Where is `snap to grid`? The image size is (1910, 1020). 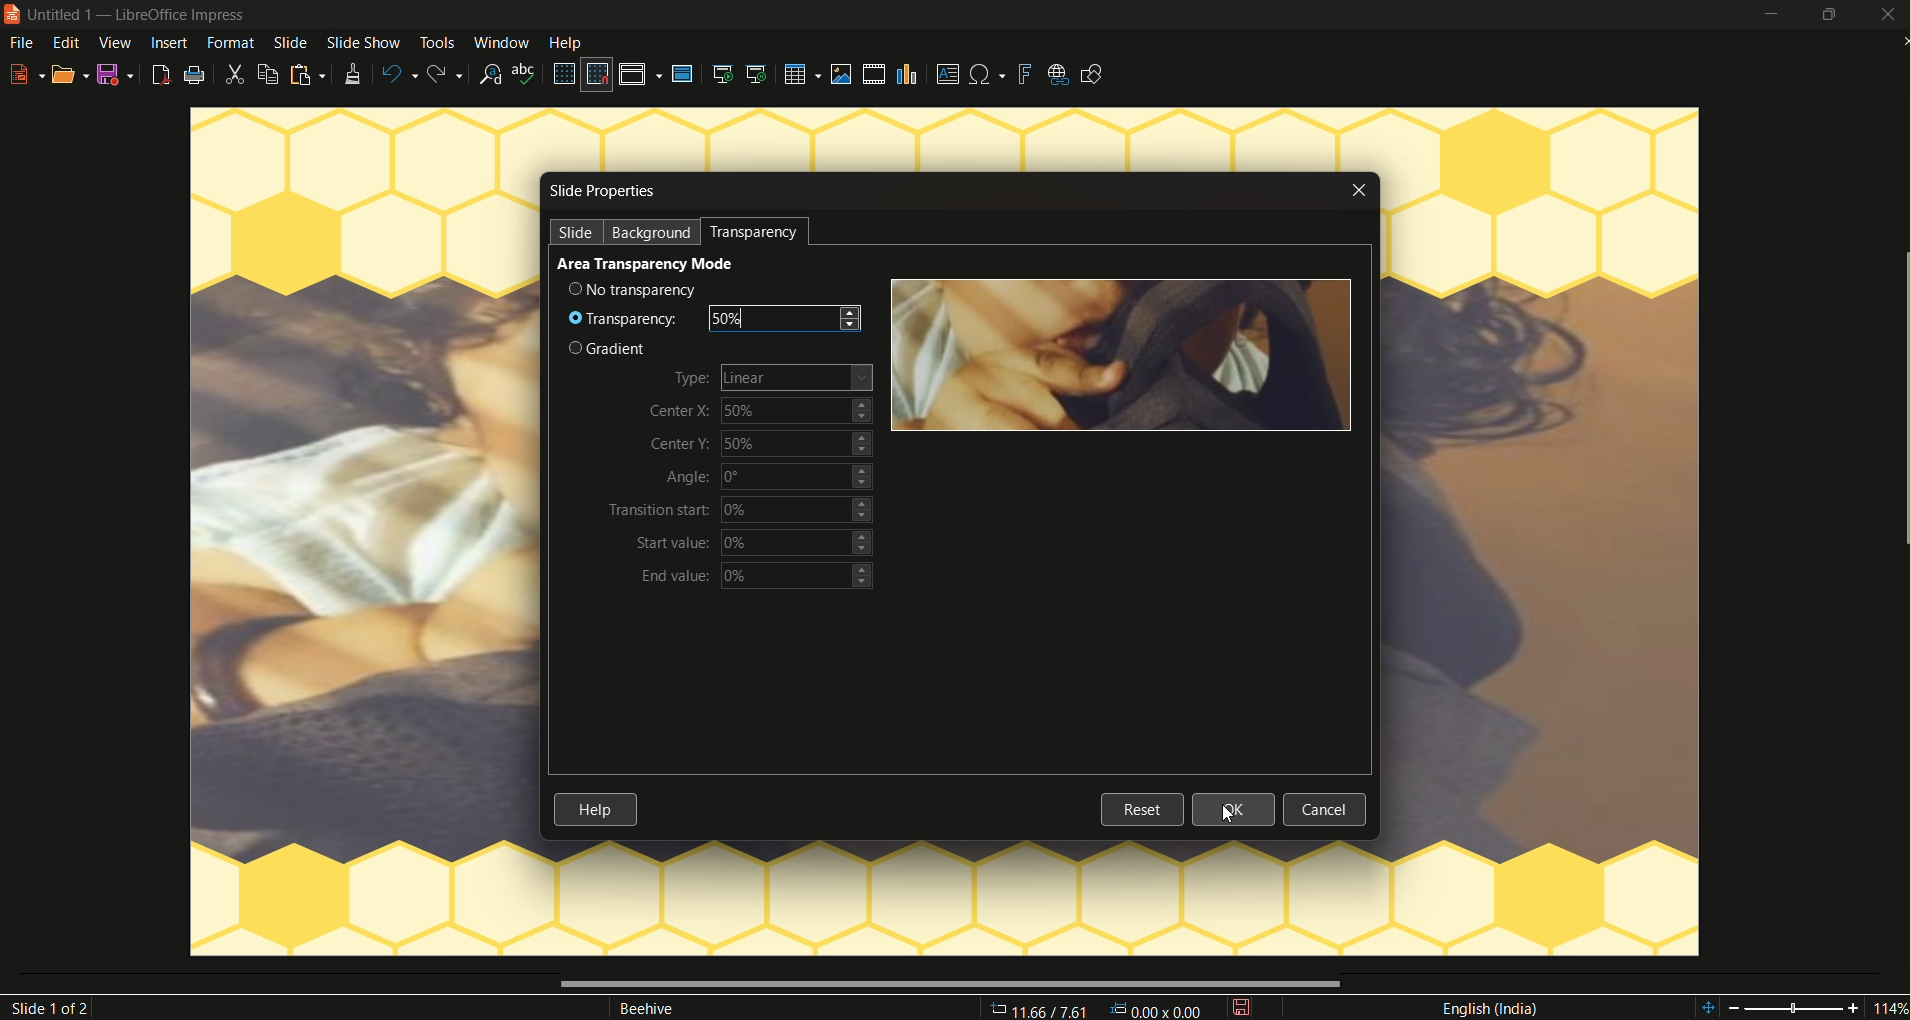 snap to grid is located at coordinates (595, 76).